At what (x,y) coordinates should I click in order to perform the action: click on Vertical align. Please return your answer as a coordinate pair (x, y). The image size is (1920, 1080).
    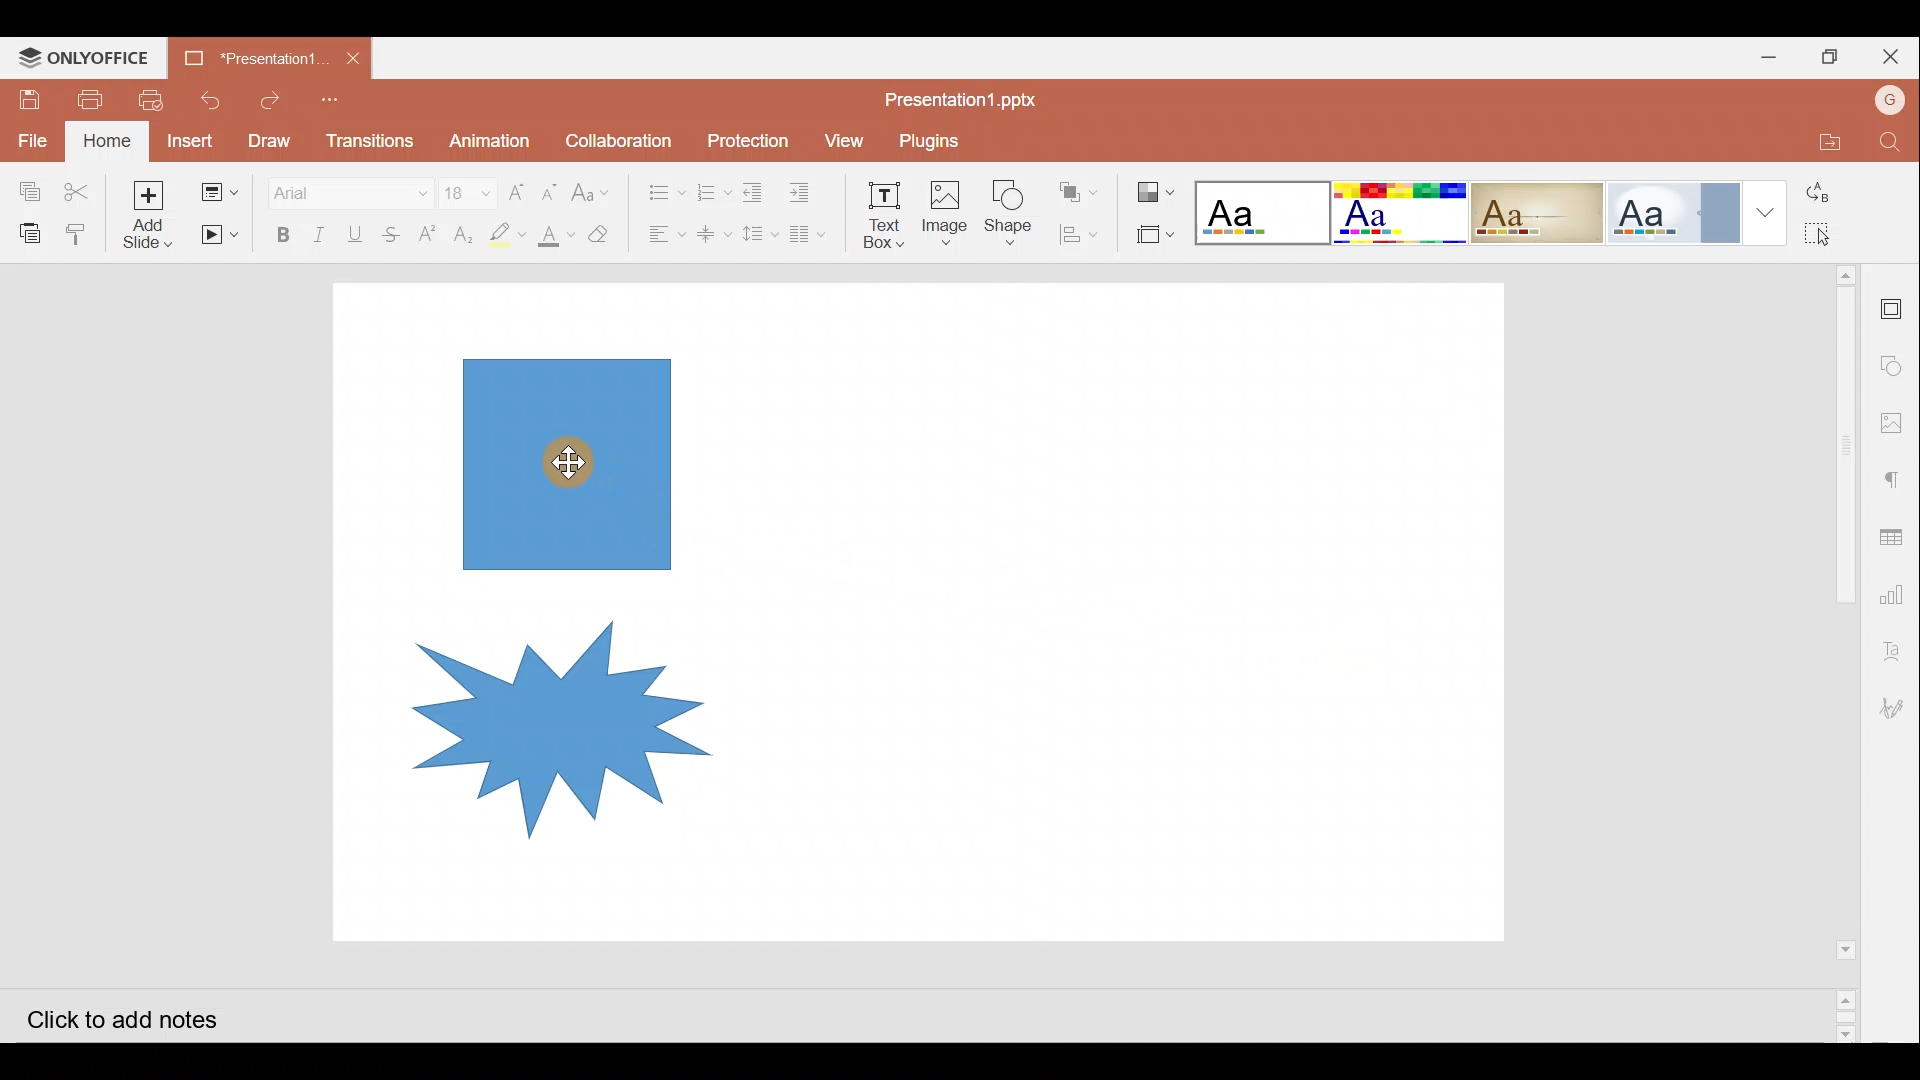
    Looking at the image, I should click on (712, 228).